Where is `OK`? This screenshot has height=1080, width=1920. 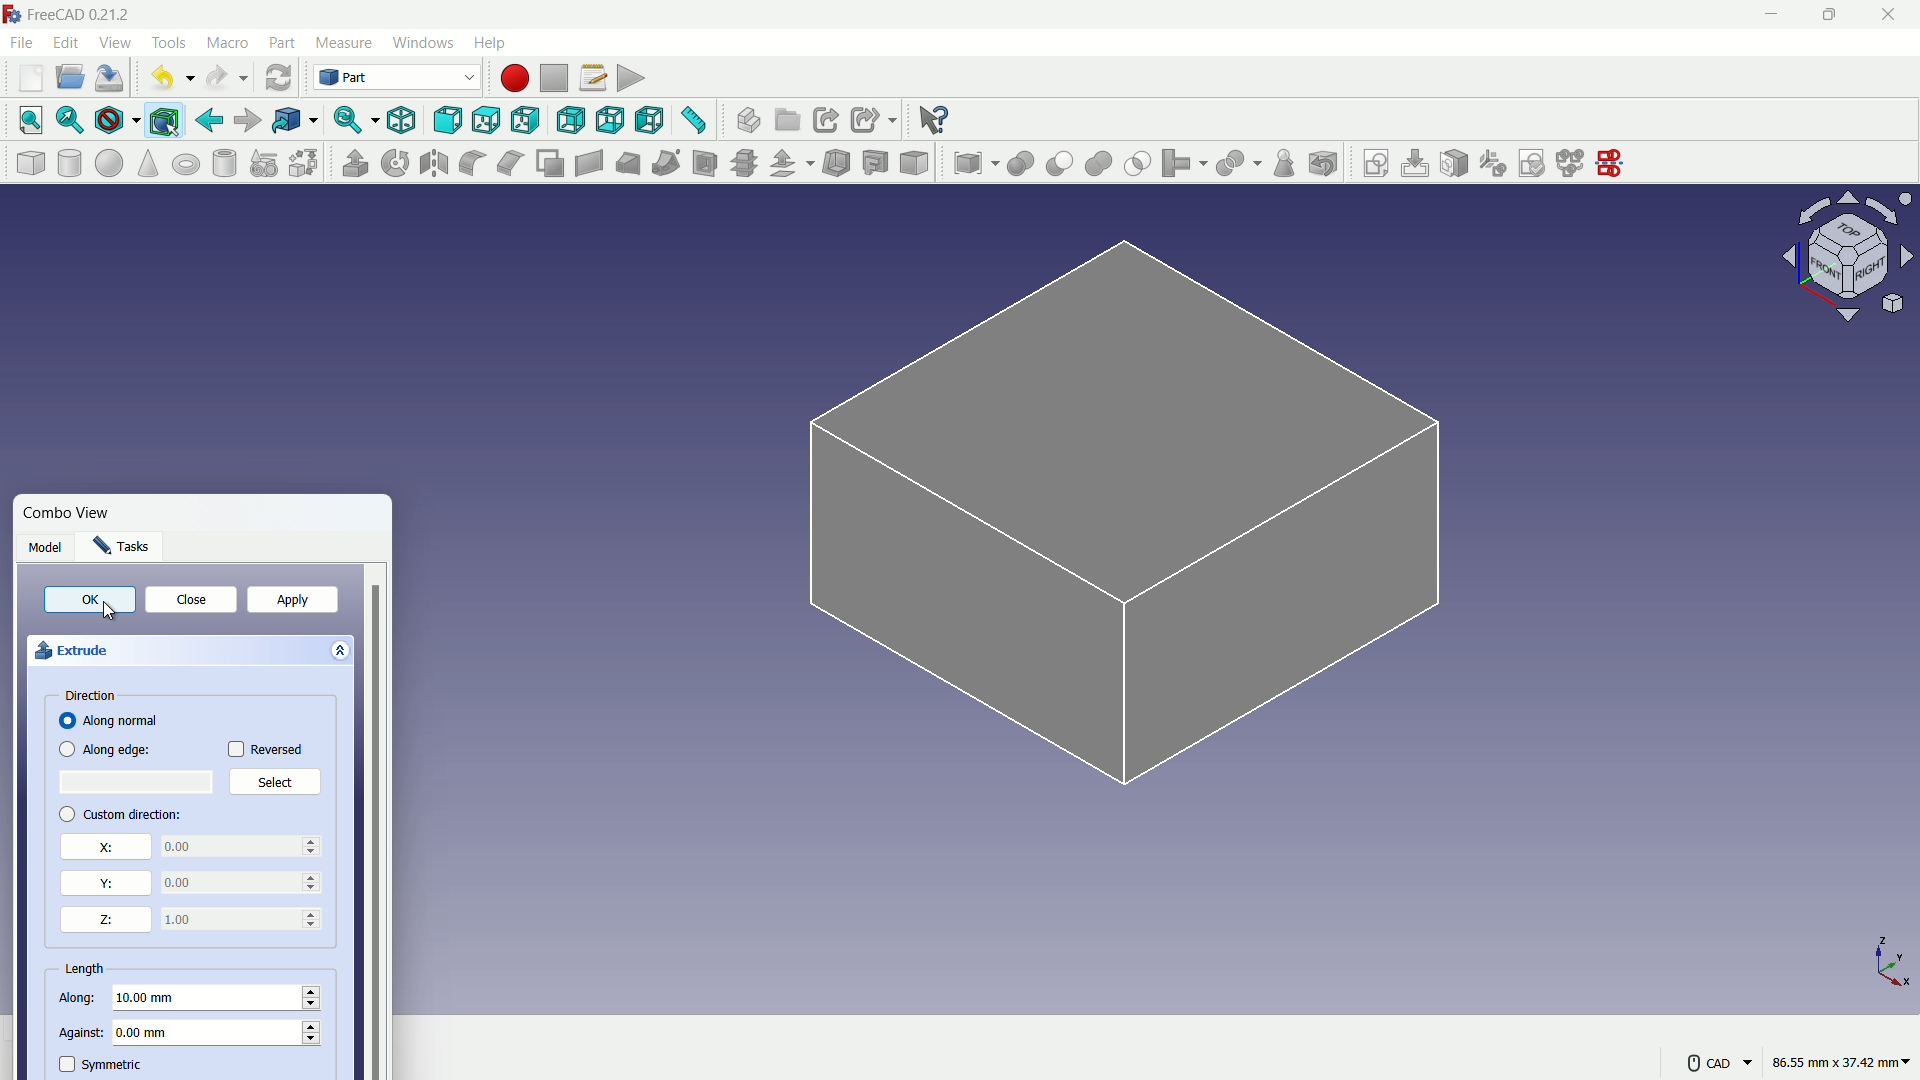 OK is located at coordinates (91, 600).